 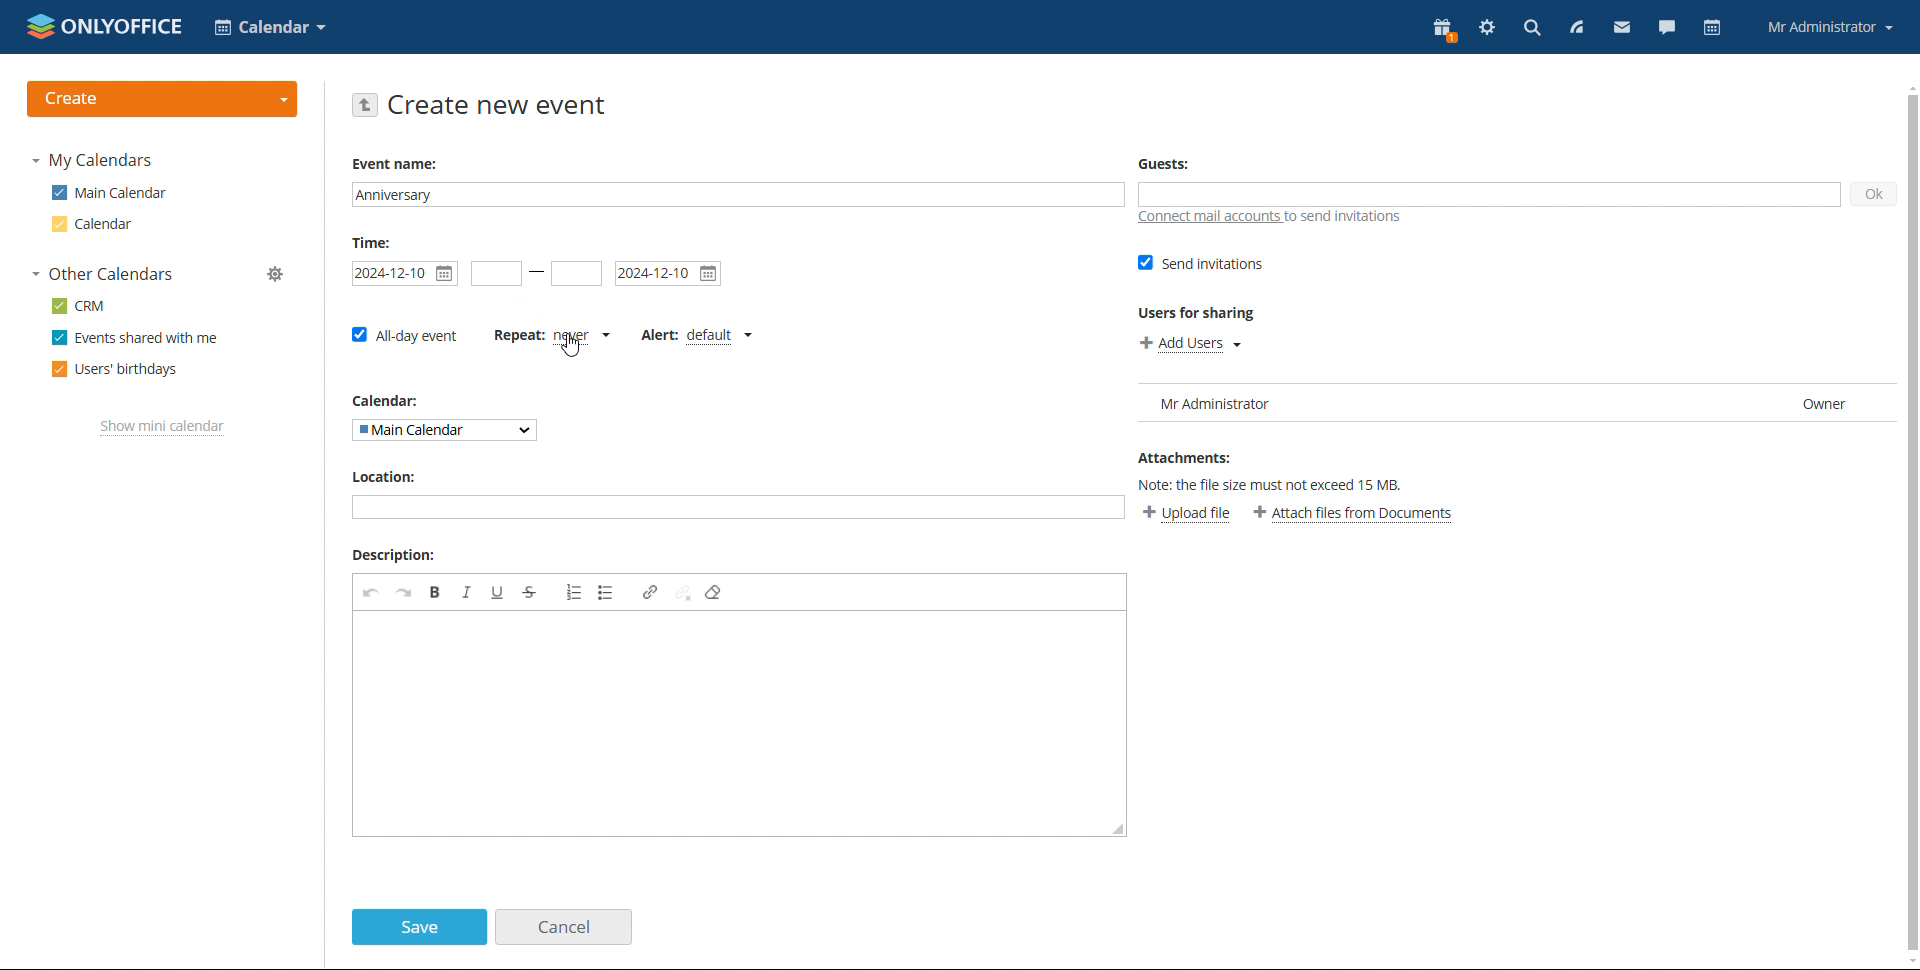 What do you see at coordinates (577, 352) in the screenshot?
I see `cursor` at bounding box center [577, 352].